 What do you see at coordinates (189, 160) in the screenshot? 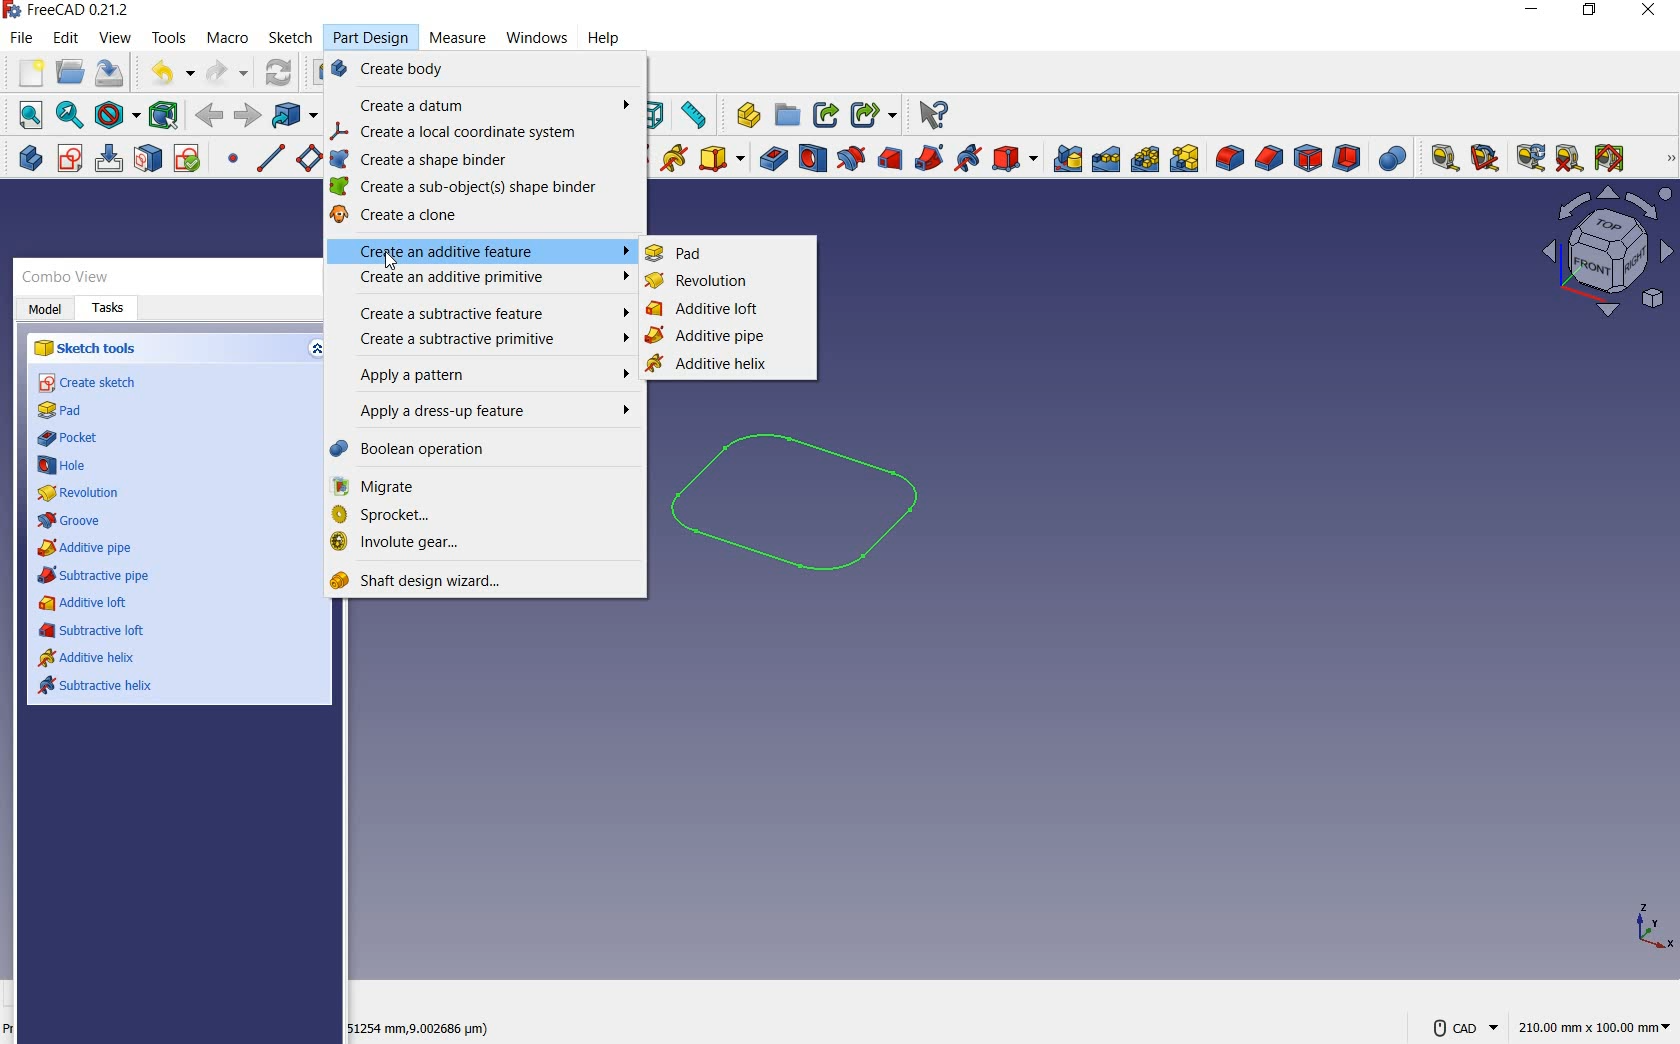
I see `validate sketch` at bounding box center [189, 160].